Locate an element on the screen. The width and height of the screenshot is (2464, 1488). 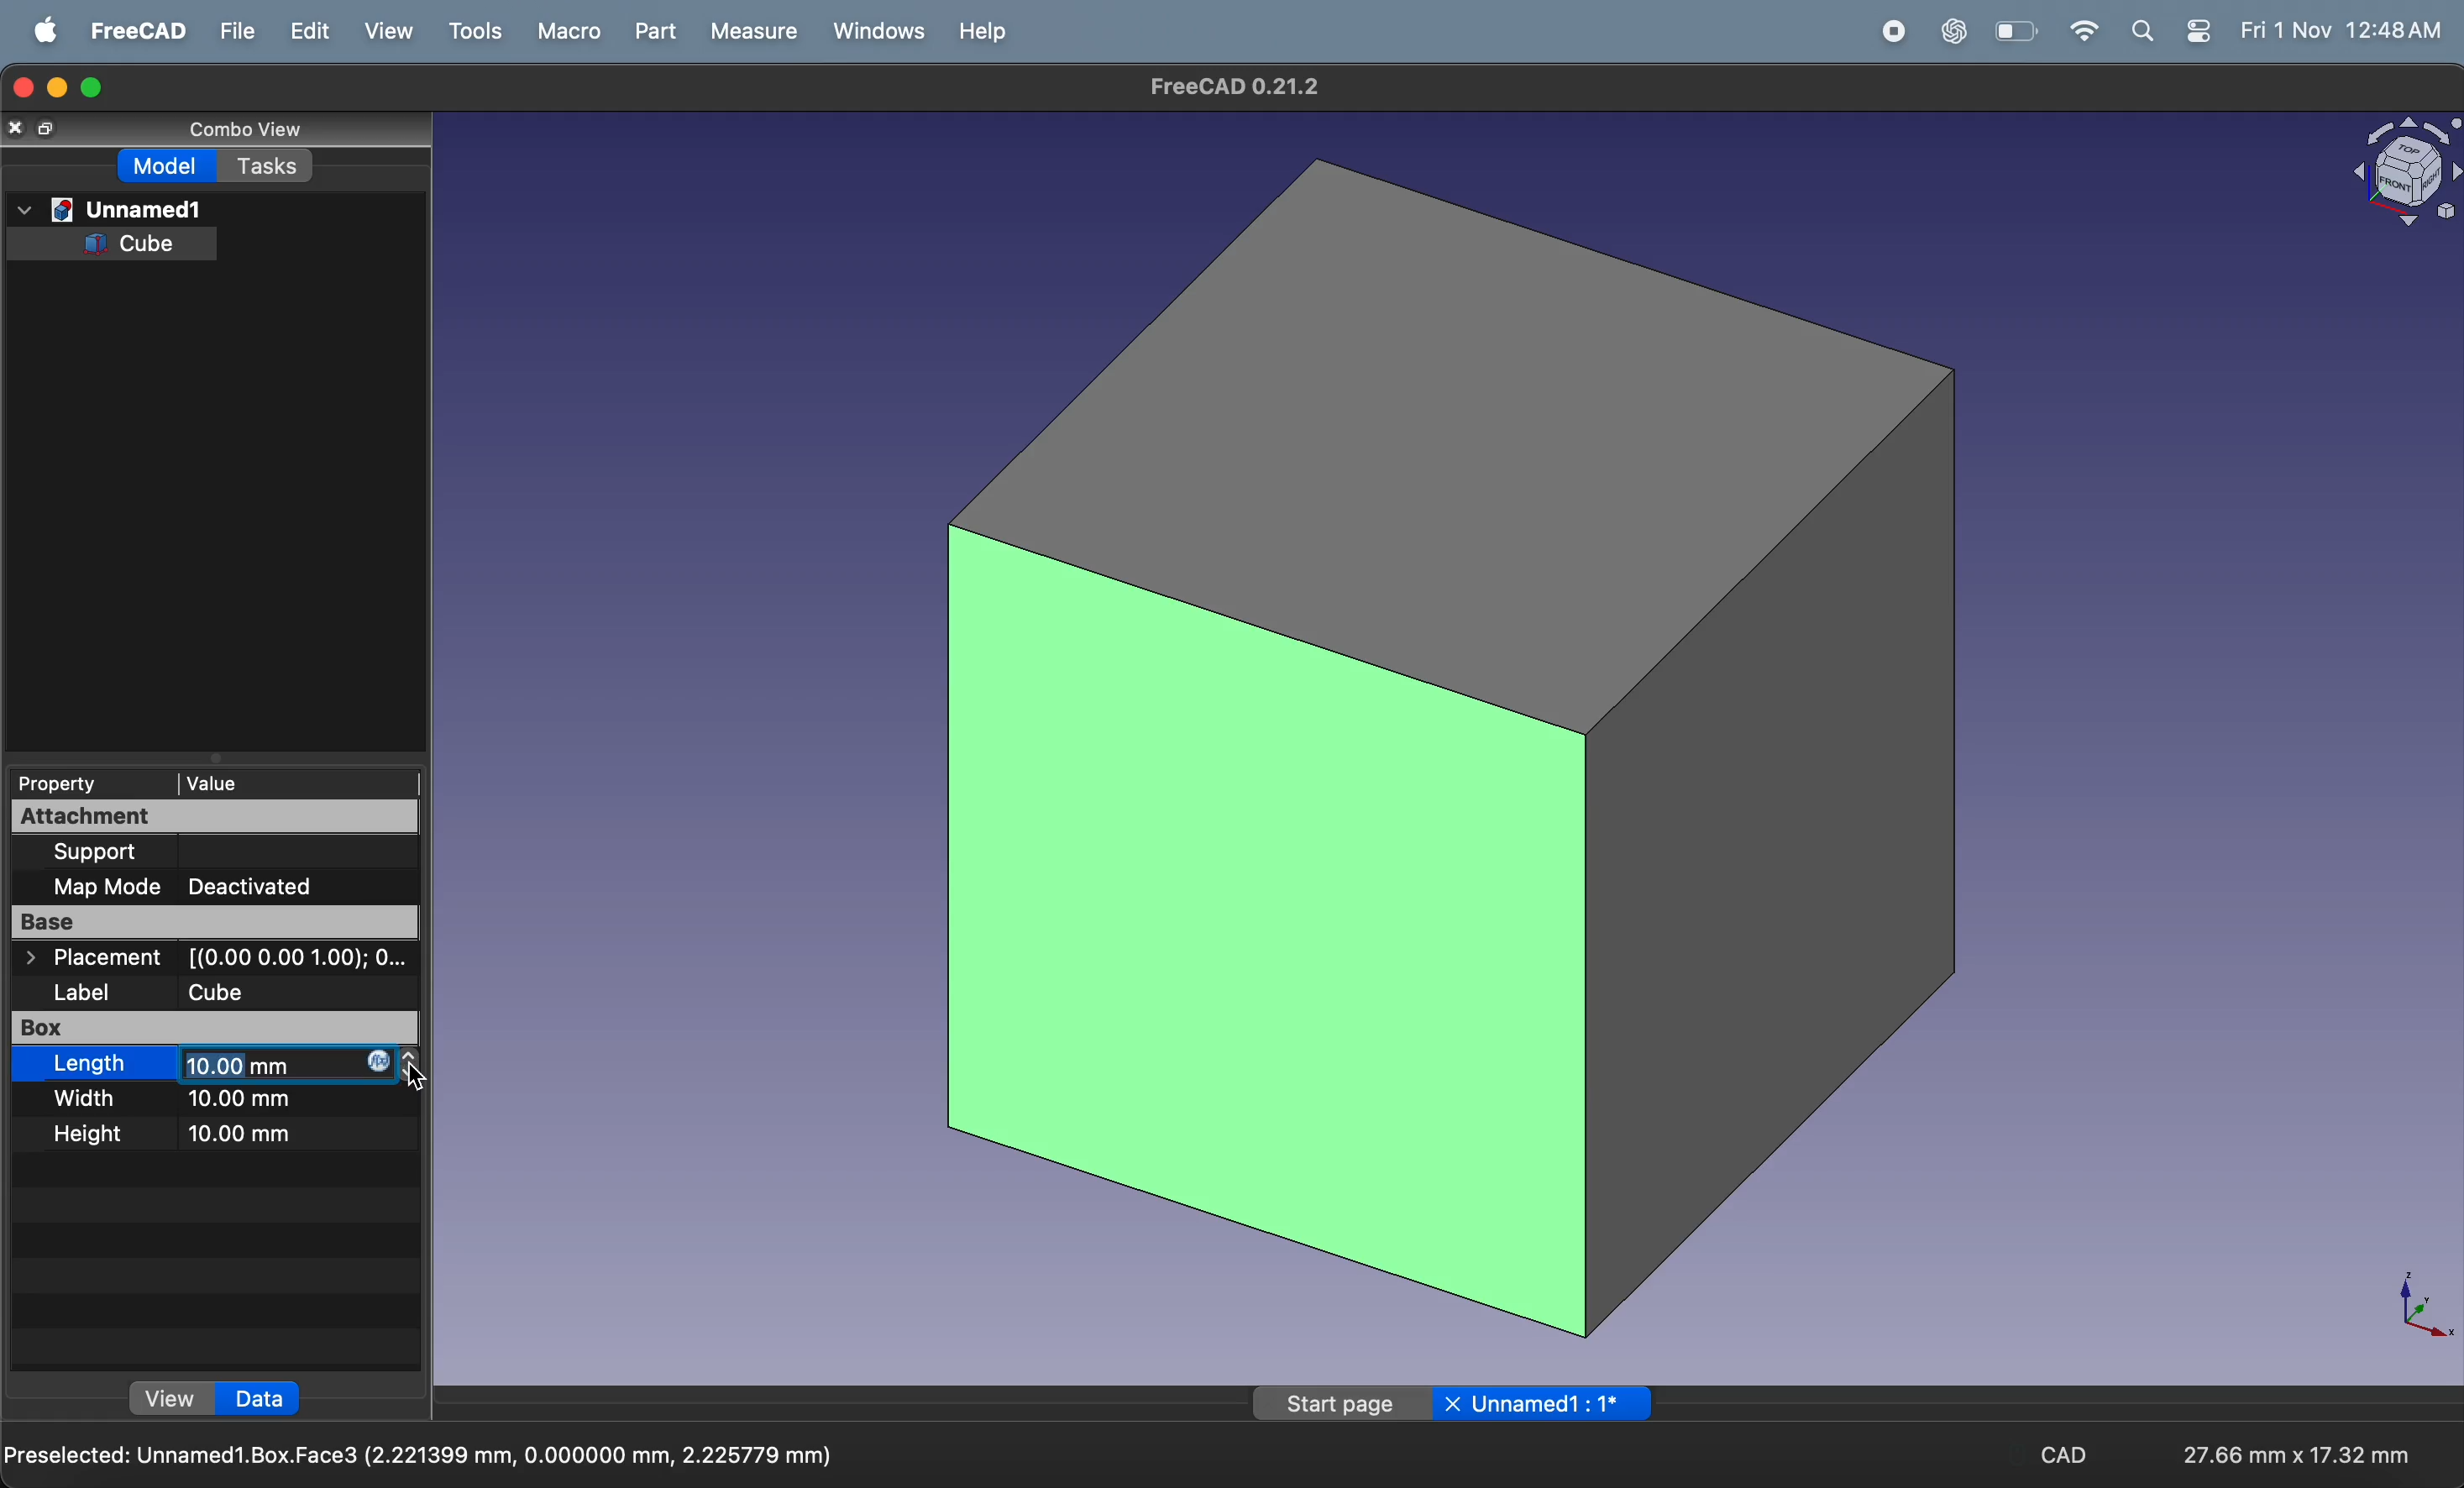
view is located at coordinates (382, 33).